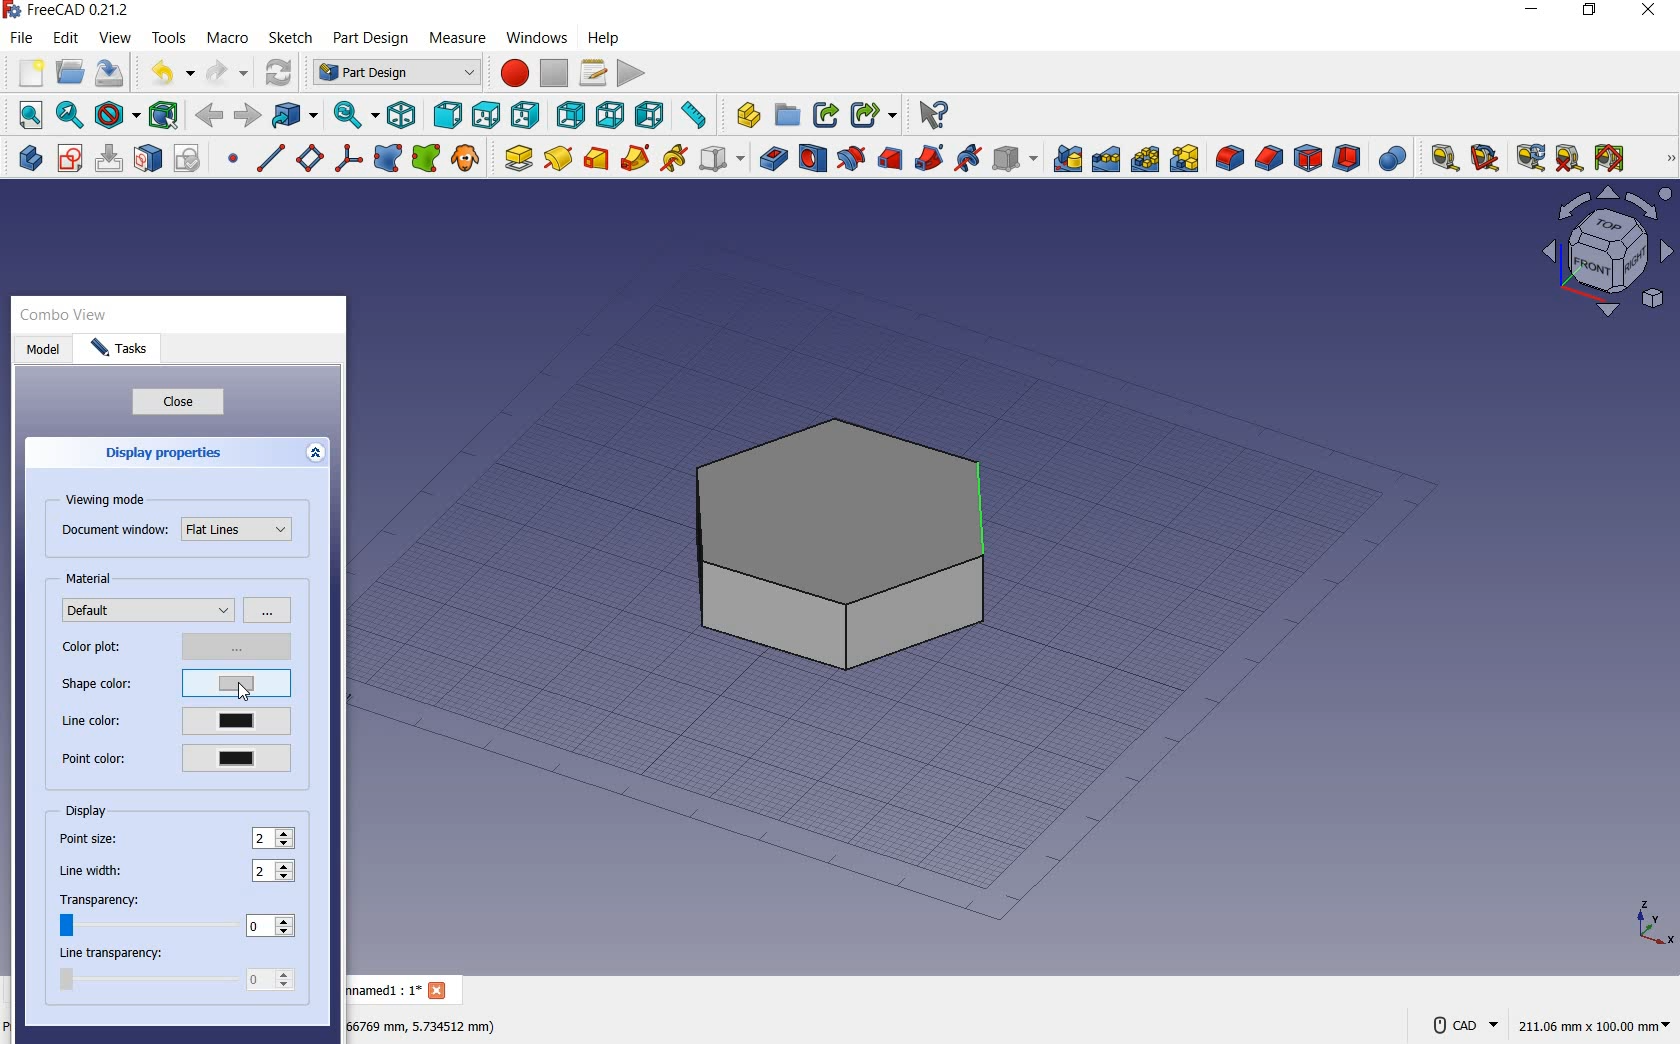  What do you see at coordinates (484, 113) in the screenshot?
I see `top` at bounding box center [484, 113].